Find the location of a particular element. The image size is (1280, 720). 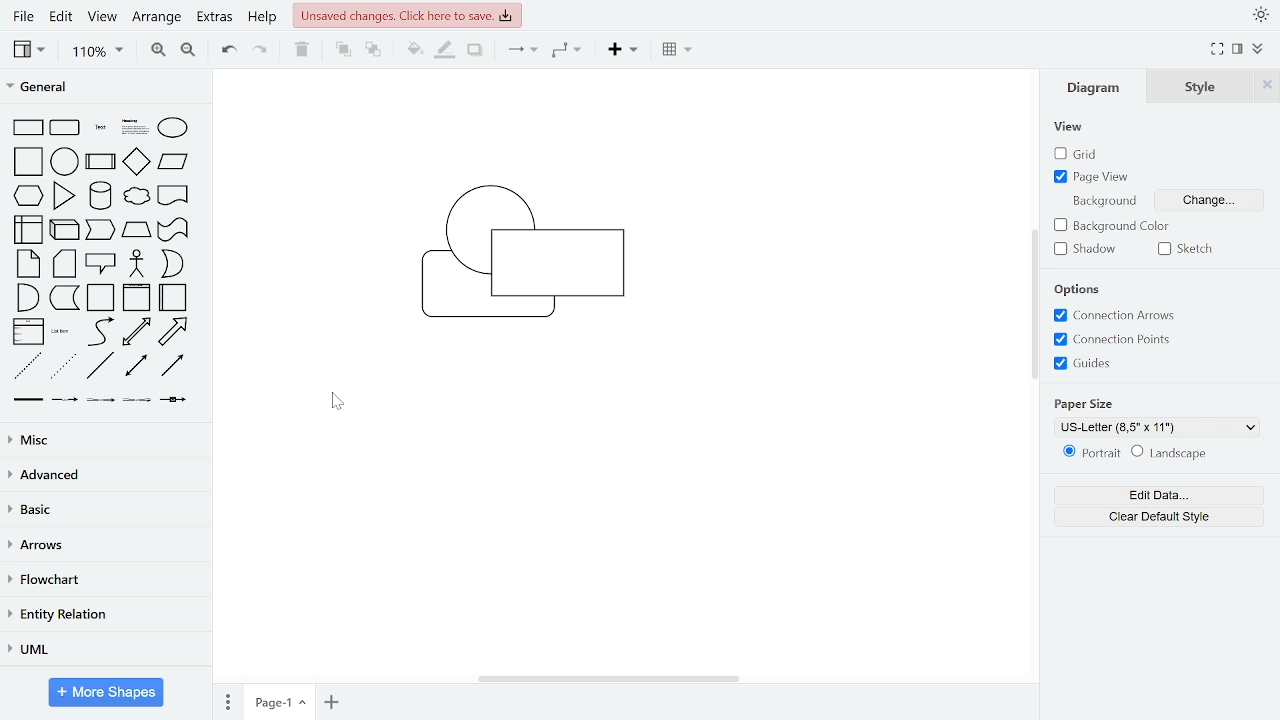

connection arrows is located at coordinates (1114, 317).